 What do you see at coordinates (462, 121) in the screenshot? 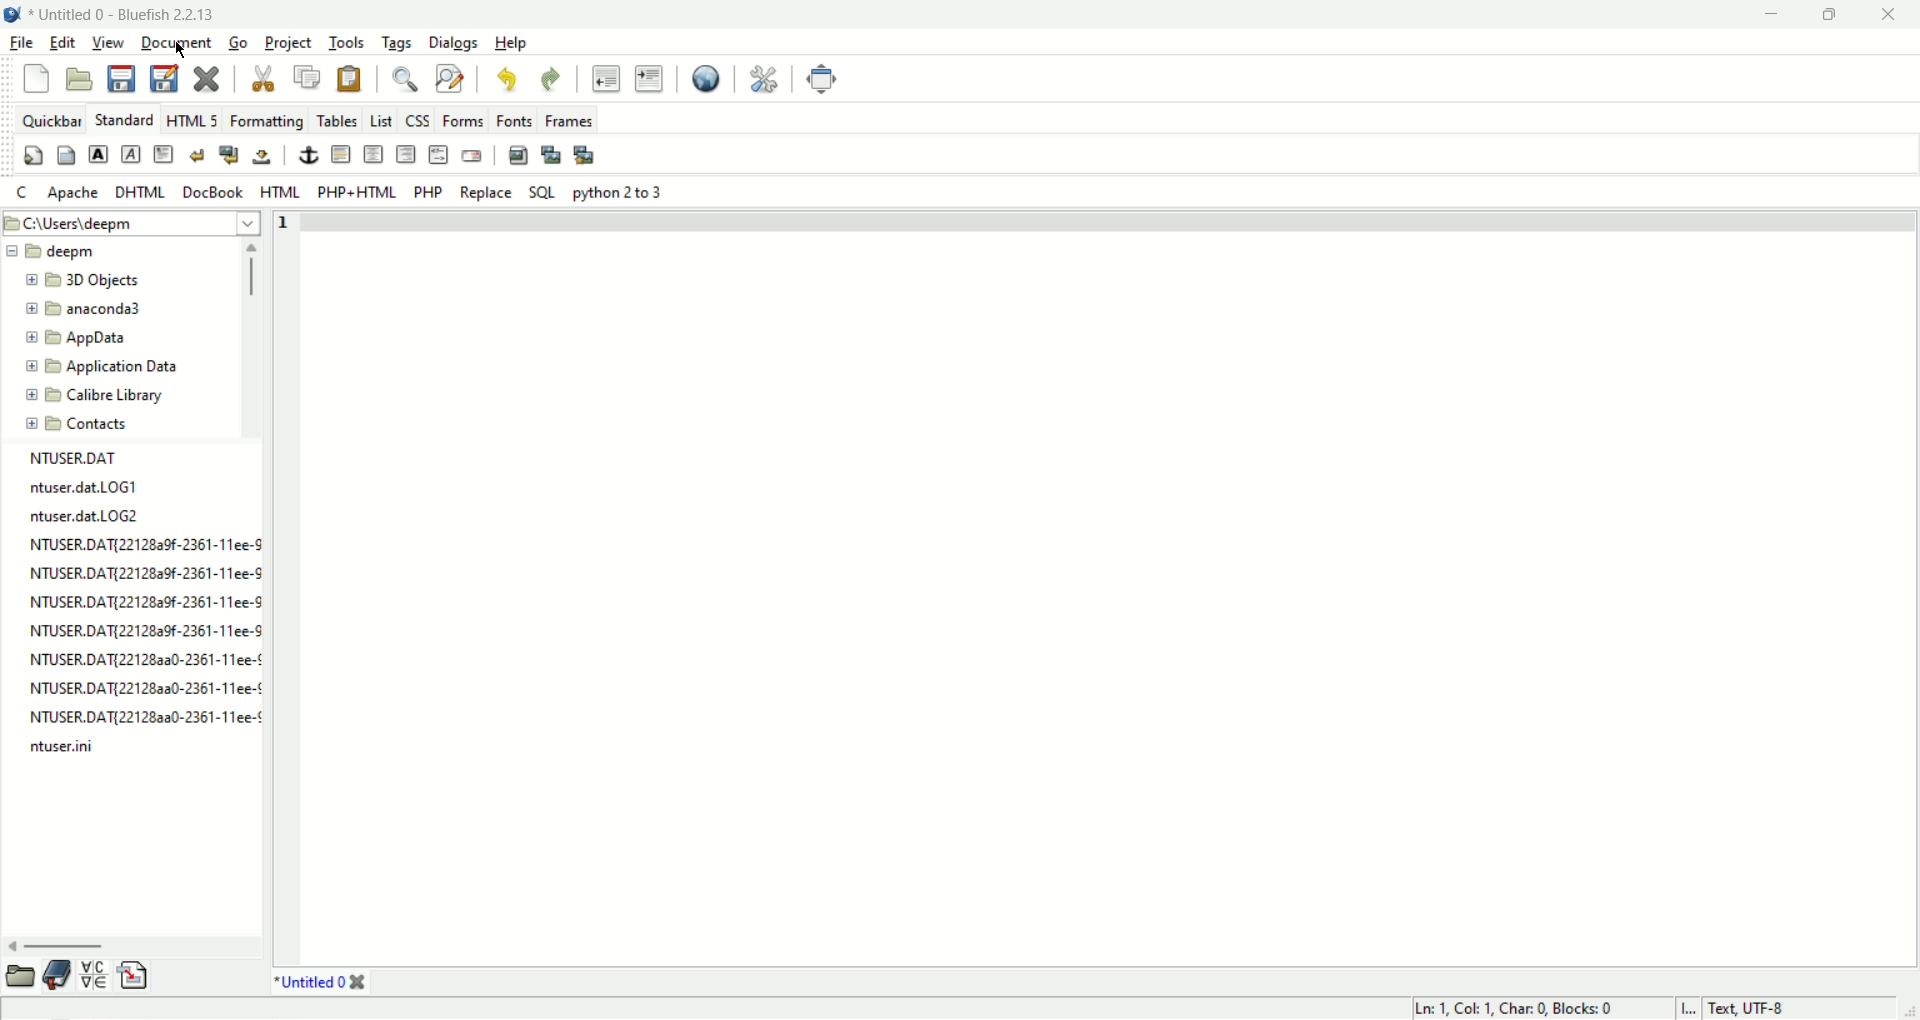
I see `forms` at bounding box center [462, 121].